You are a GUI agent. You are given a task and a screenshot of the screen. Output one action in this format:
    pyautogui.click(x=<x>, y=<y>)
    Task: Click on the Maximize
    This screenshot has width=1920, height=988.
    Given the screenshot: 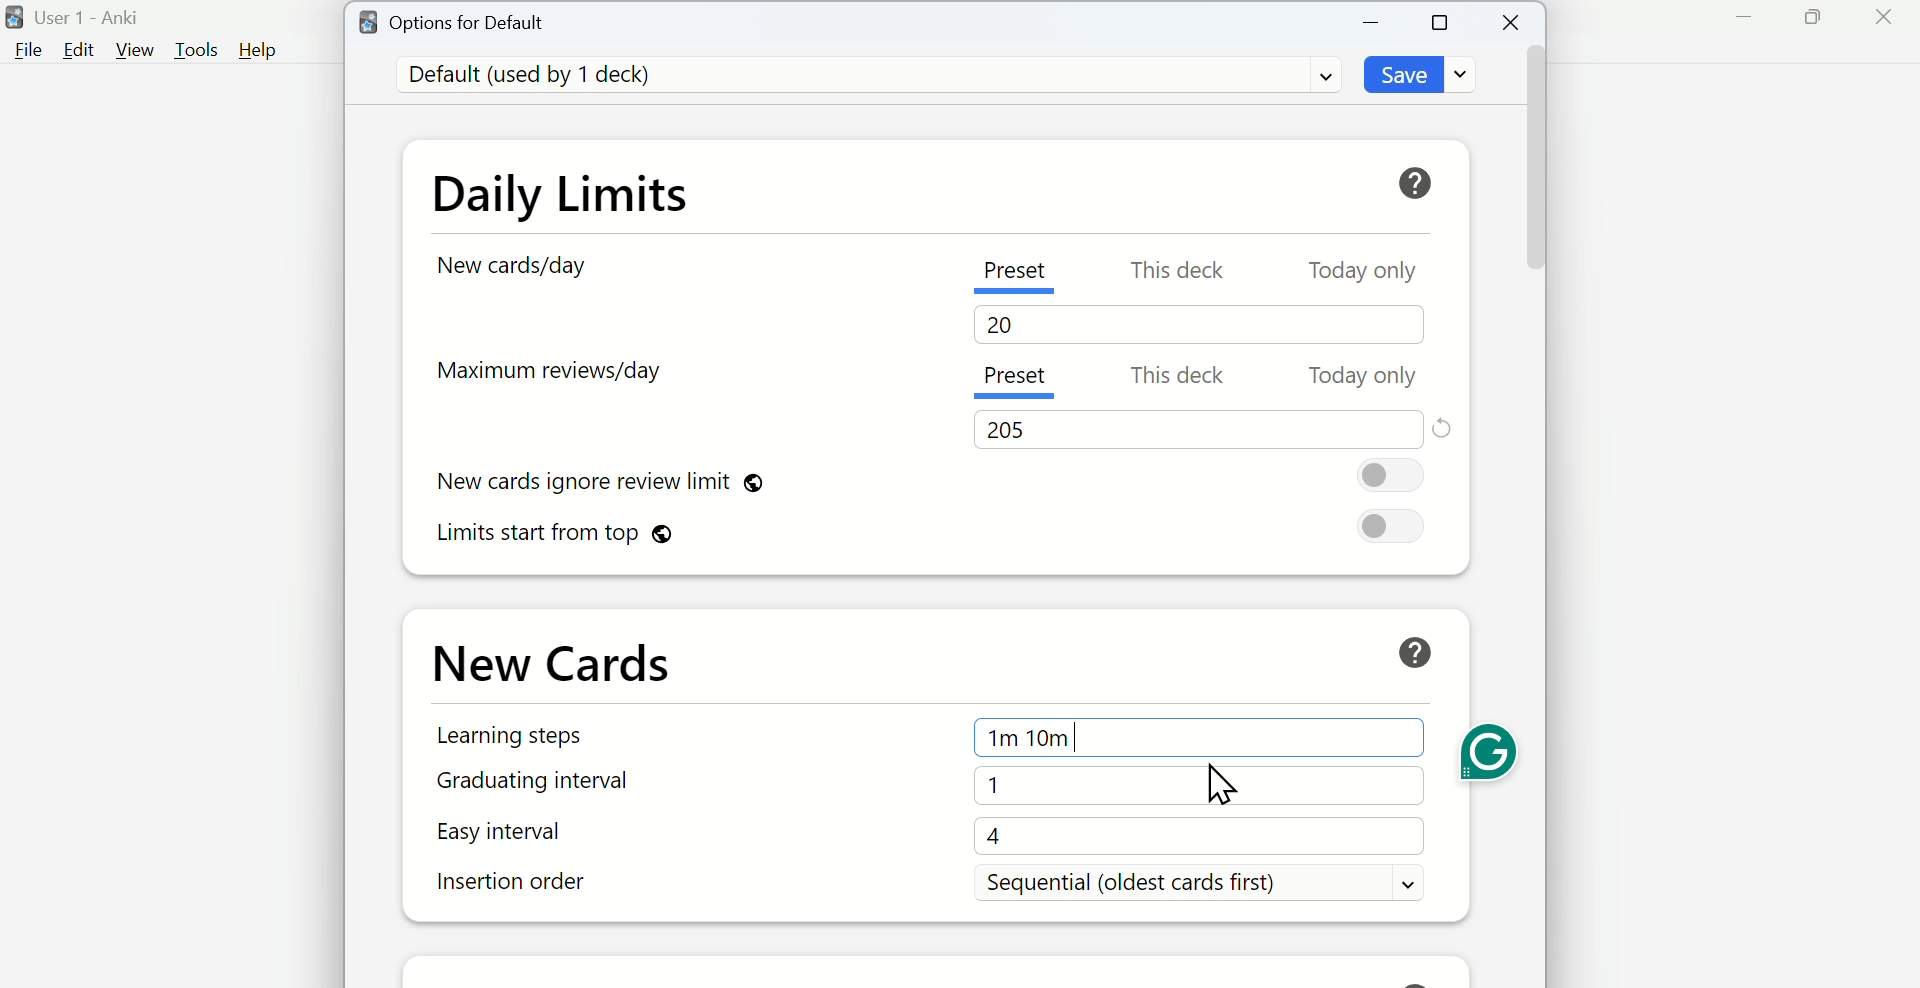 What is the action you would take?
    pyautogui.click(x=1813, y=23)
    